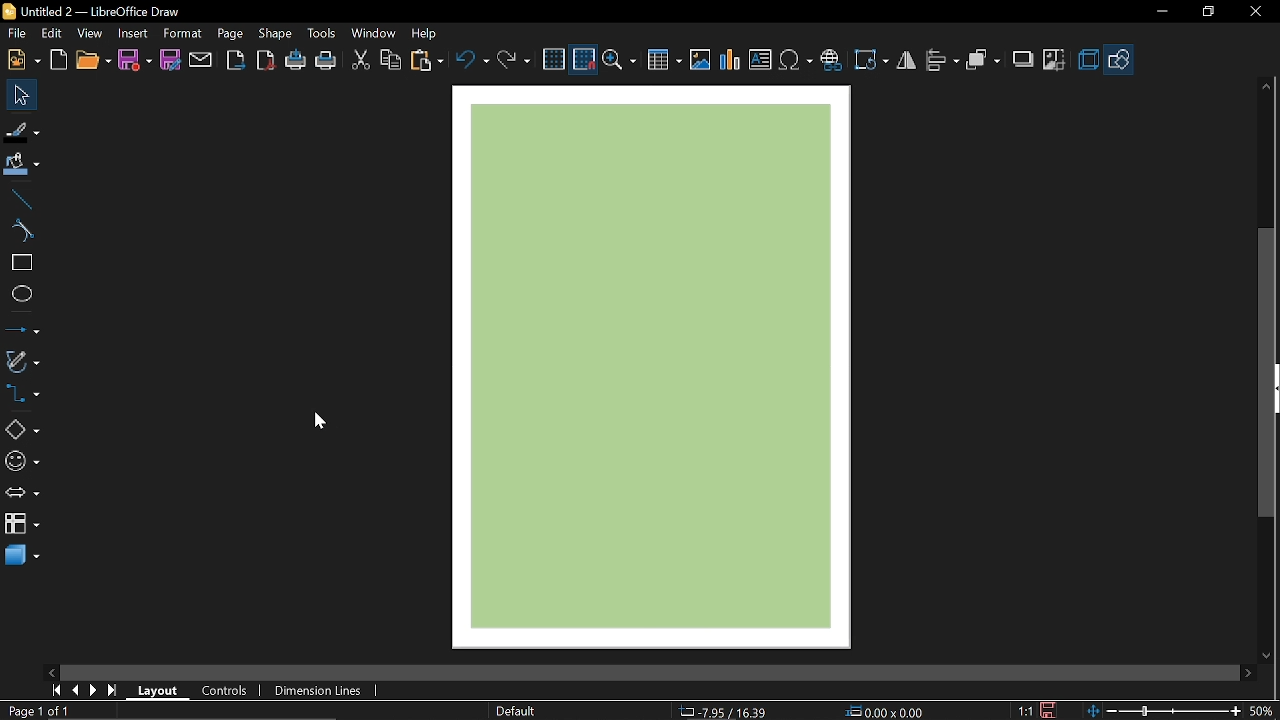 This screenshot has height=720, width=1280. I want to click on New, so click(24, 60).